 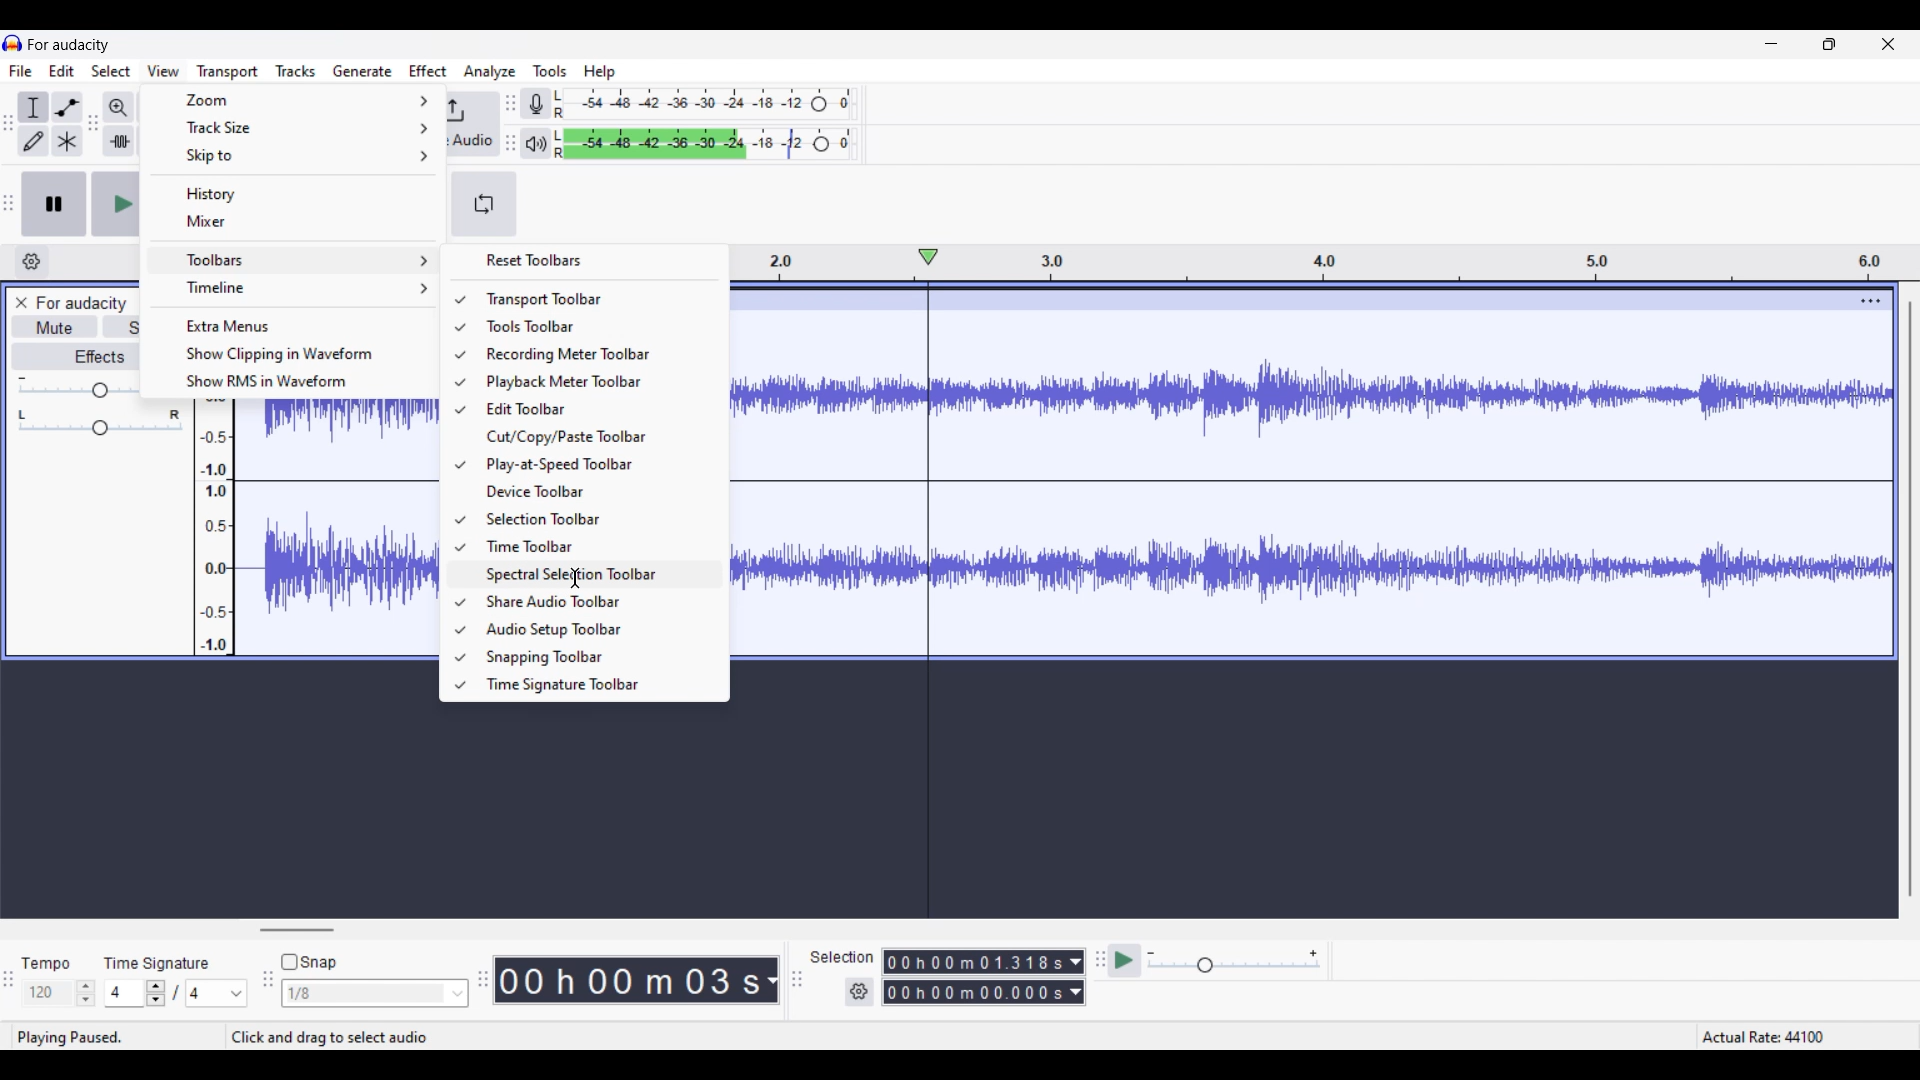 What do you see at coordinates (573, 577) in the screenshot?
I see `Cursor` at bounding box center [573, 577].